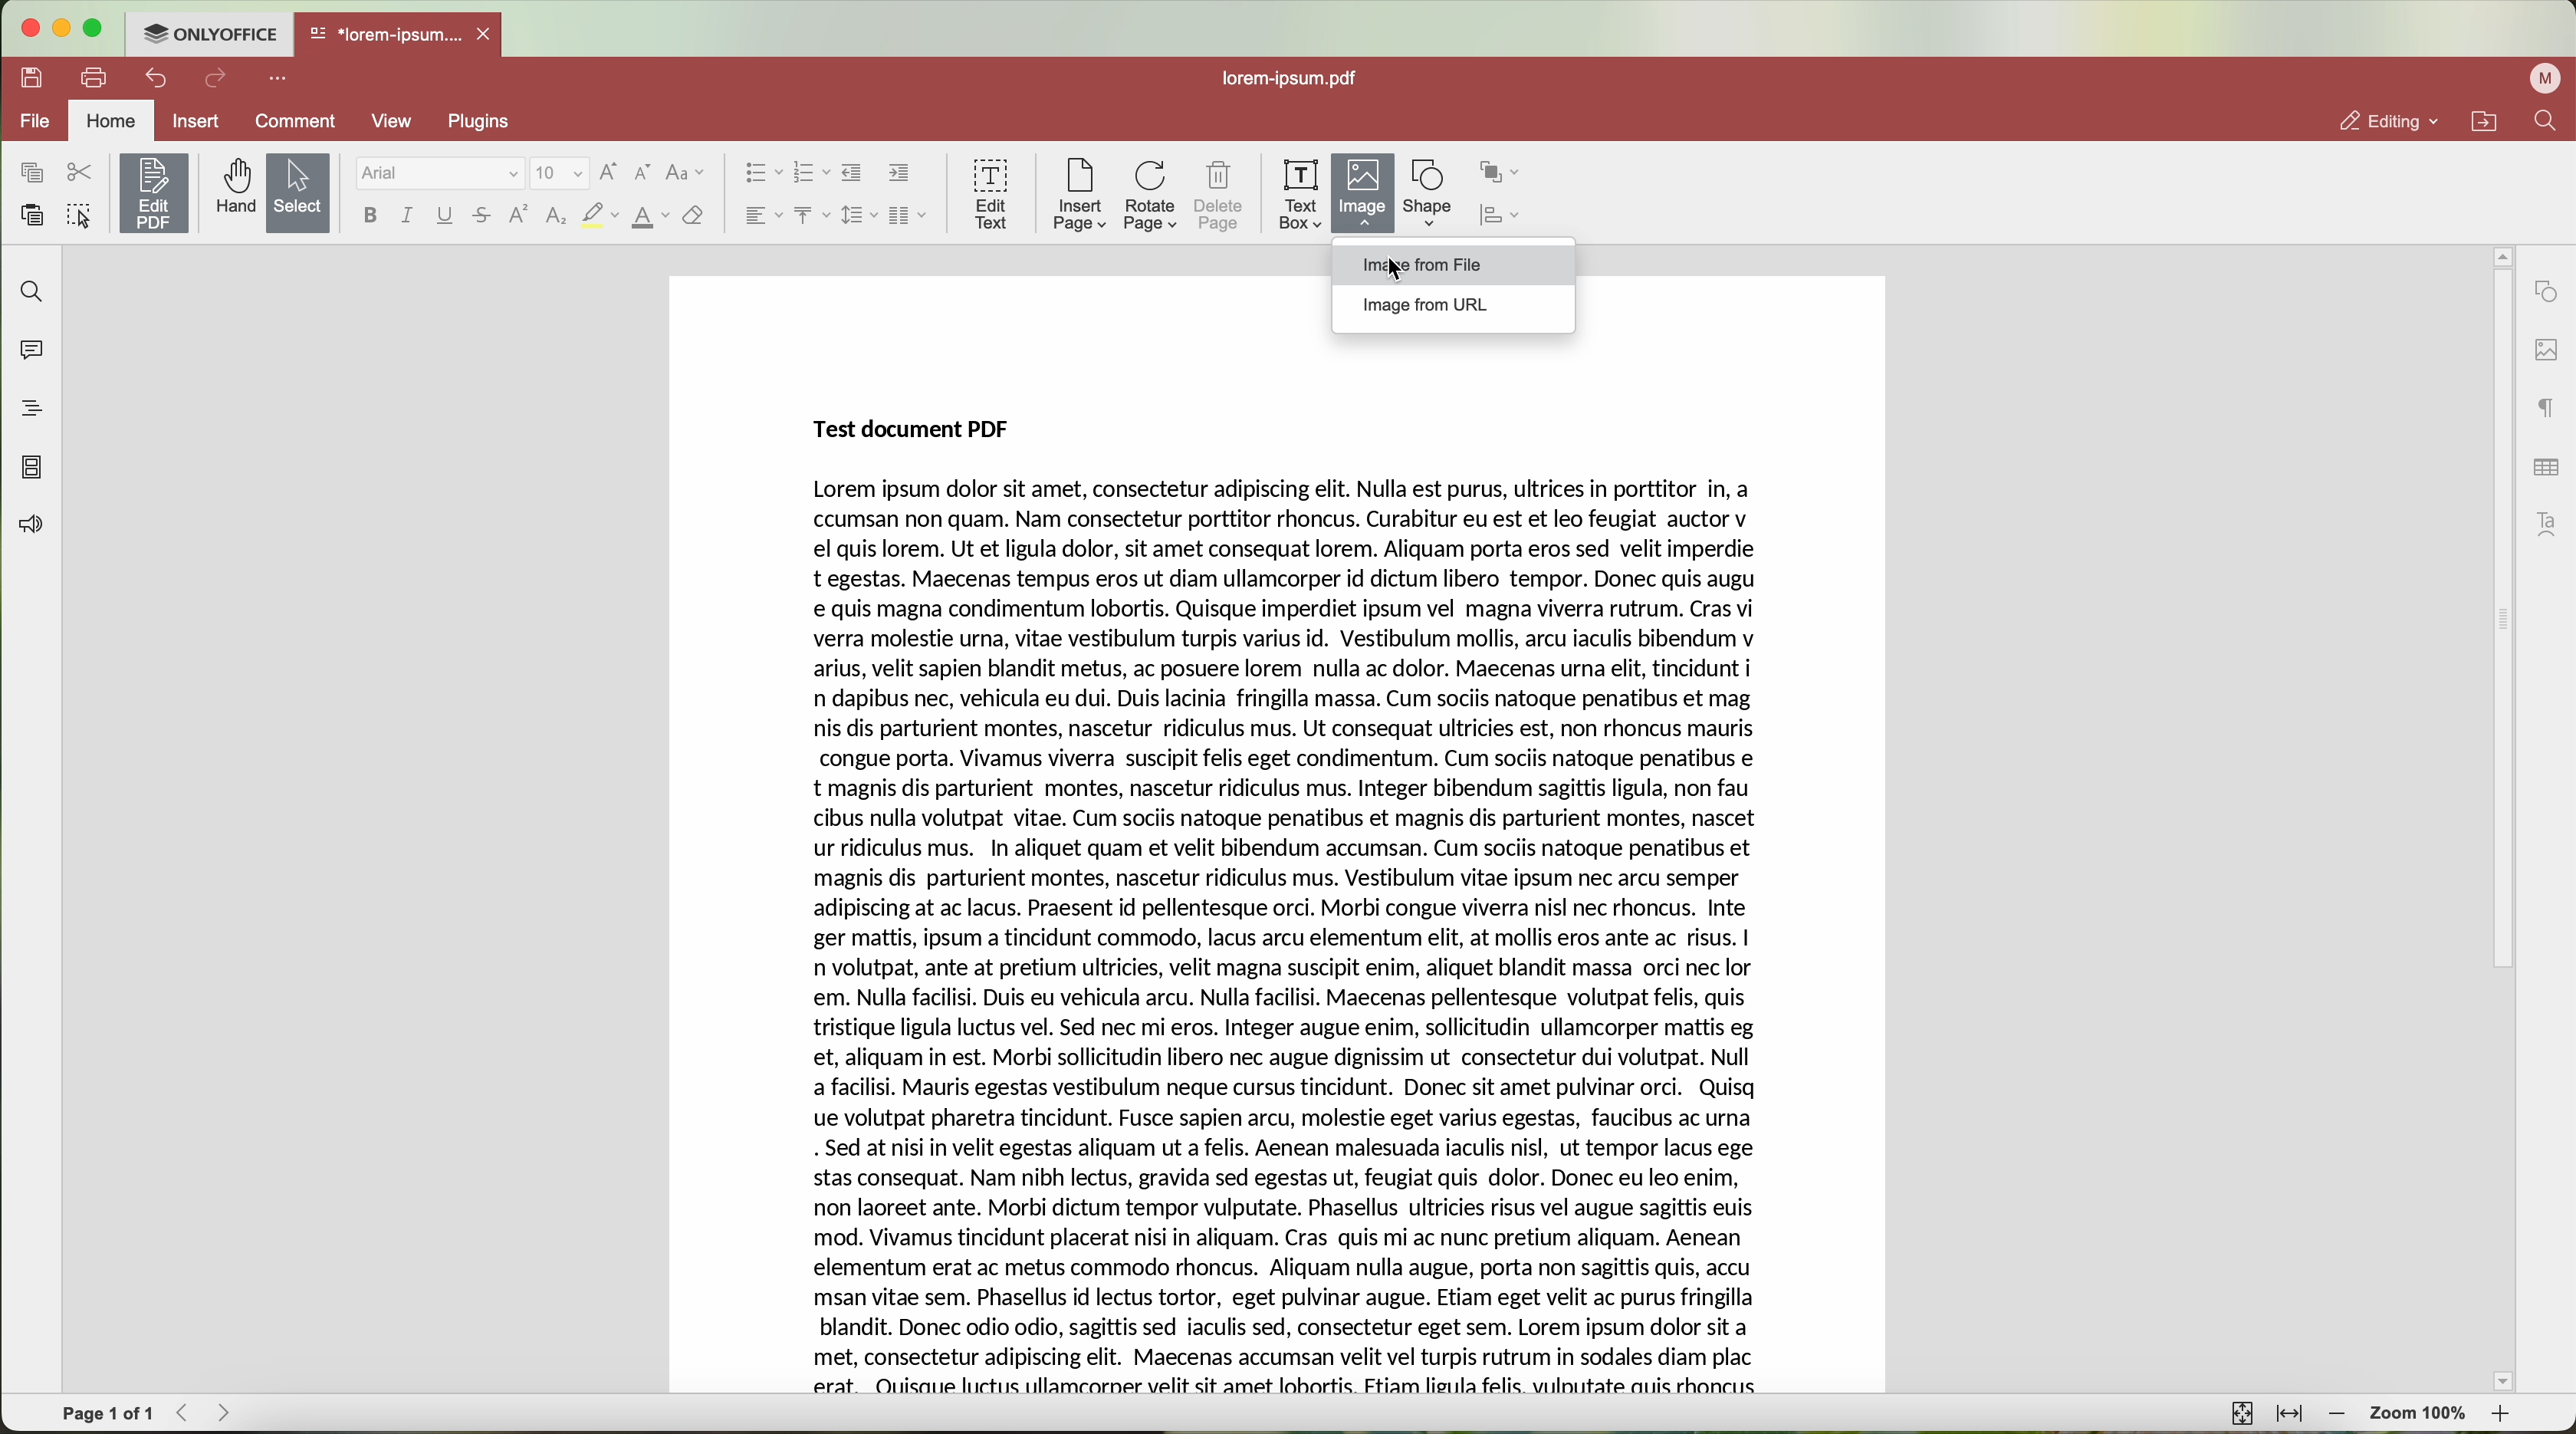 The height and width of the screenshot is (1434, 2576). Describe the element at coordinates (811, 174) in the screenshot. I see `numbering` at that location.